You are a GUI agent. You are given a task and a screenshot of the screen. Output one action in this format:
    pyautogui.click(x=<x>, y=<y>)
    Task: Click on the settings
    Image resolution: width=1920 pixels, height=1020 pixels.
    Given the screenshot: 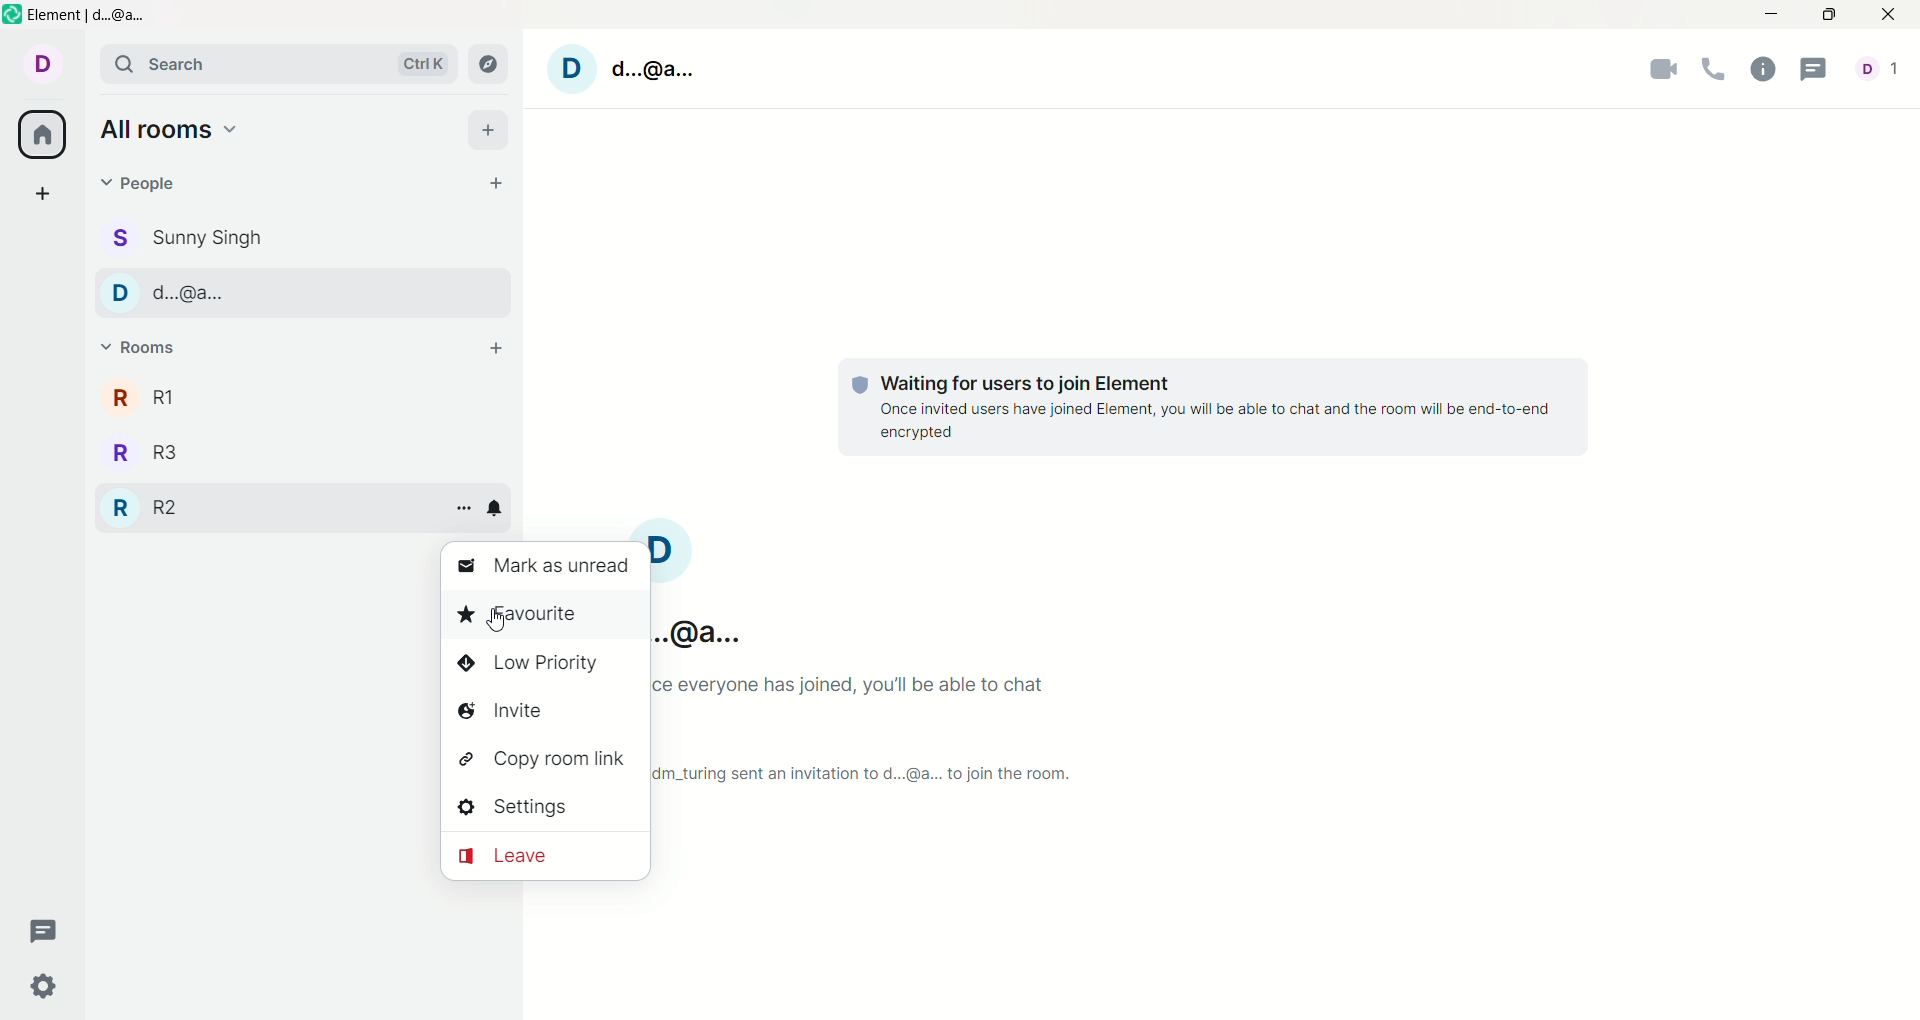 What is the action you would take?
    pyautogui.click(x=43, y=989)
    